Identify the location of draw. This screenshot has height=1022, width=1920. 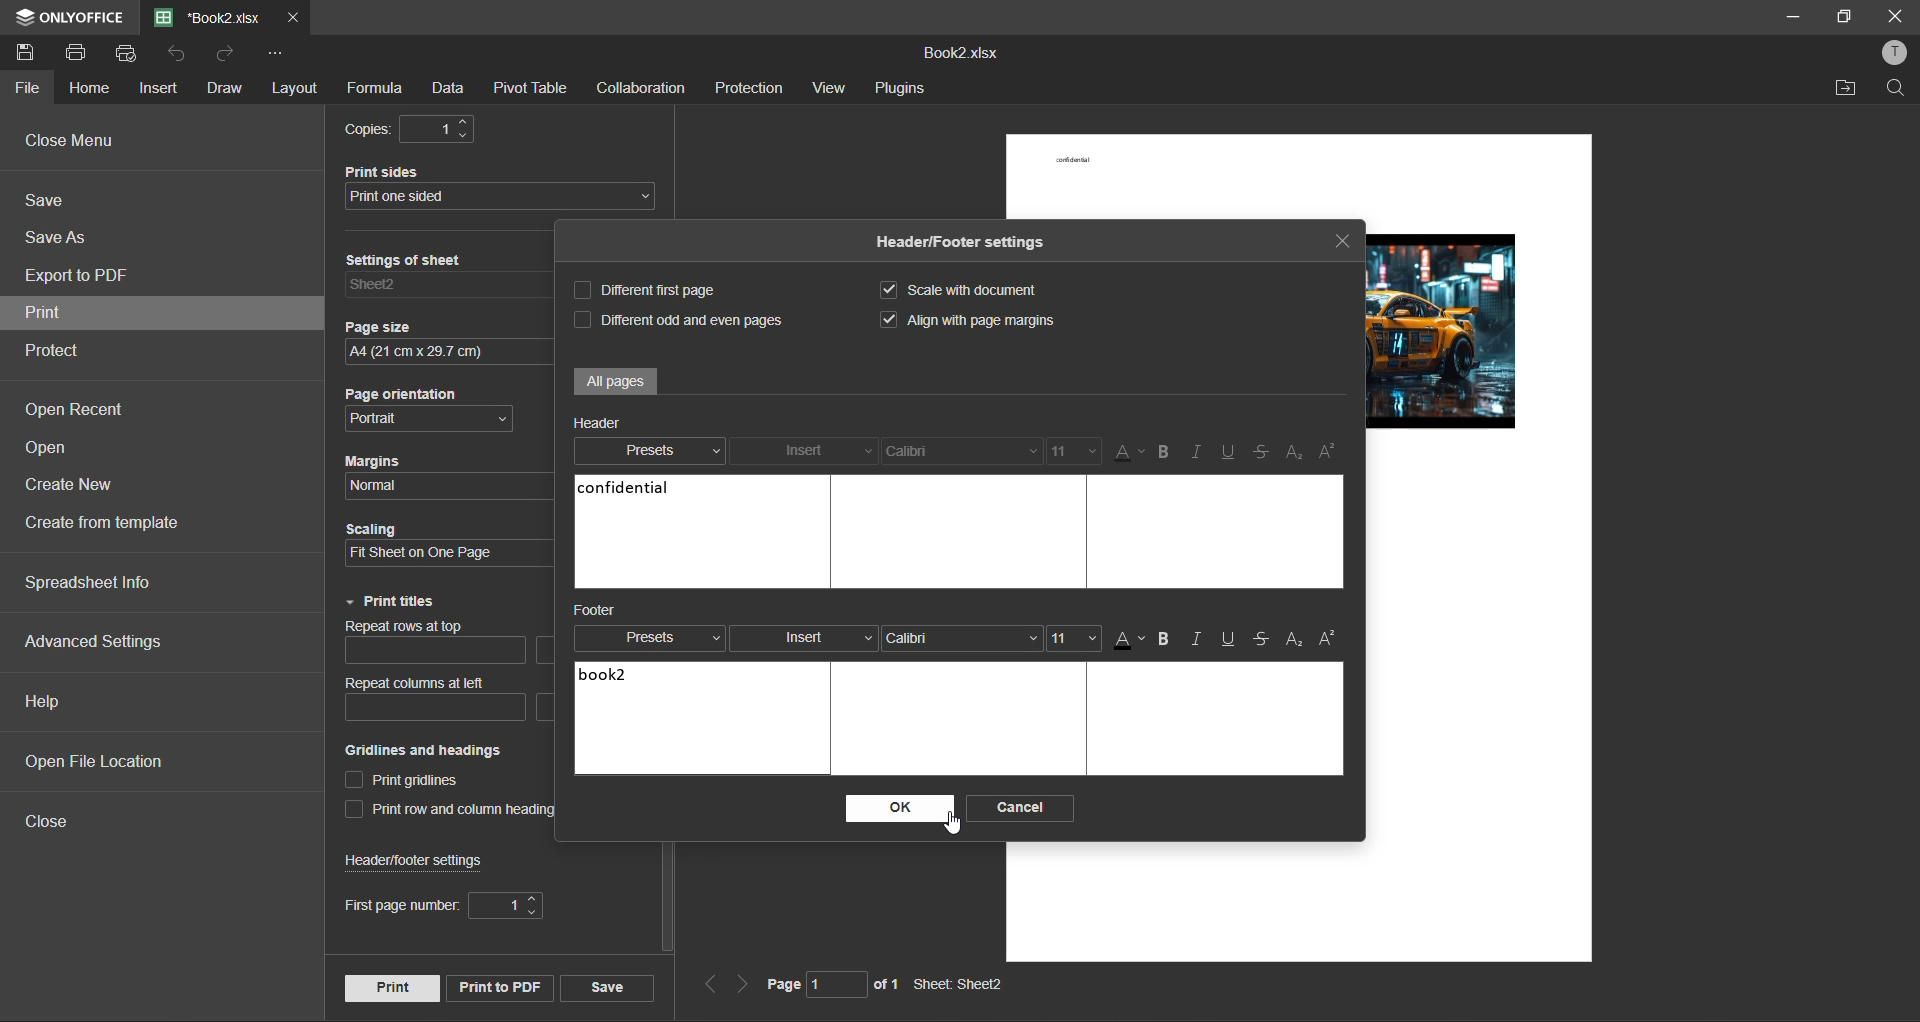
(225, 90).